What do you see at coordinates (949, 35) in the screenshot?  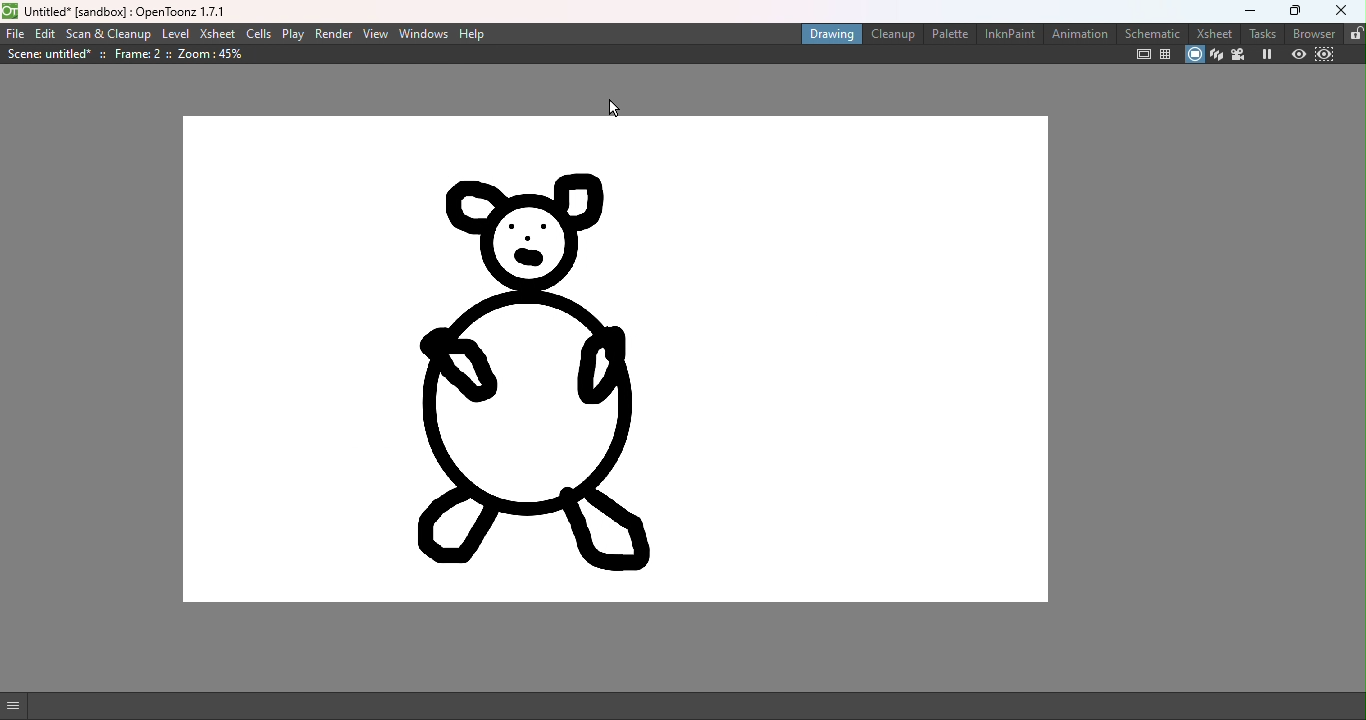 I see `Palette` at bounding box center [949, 35].